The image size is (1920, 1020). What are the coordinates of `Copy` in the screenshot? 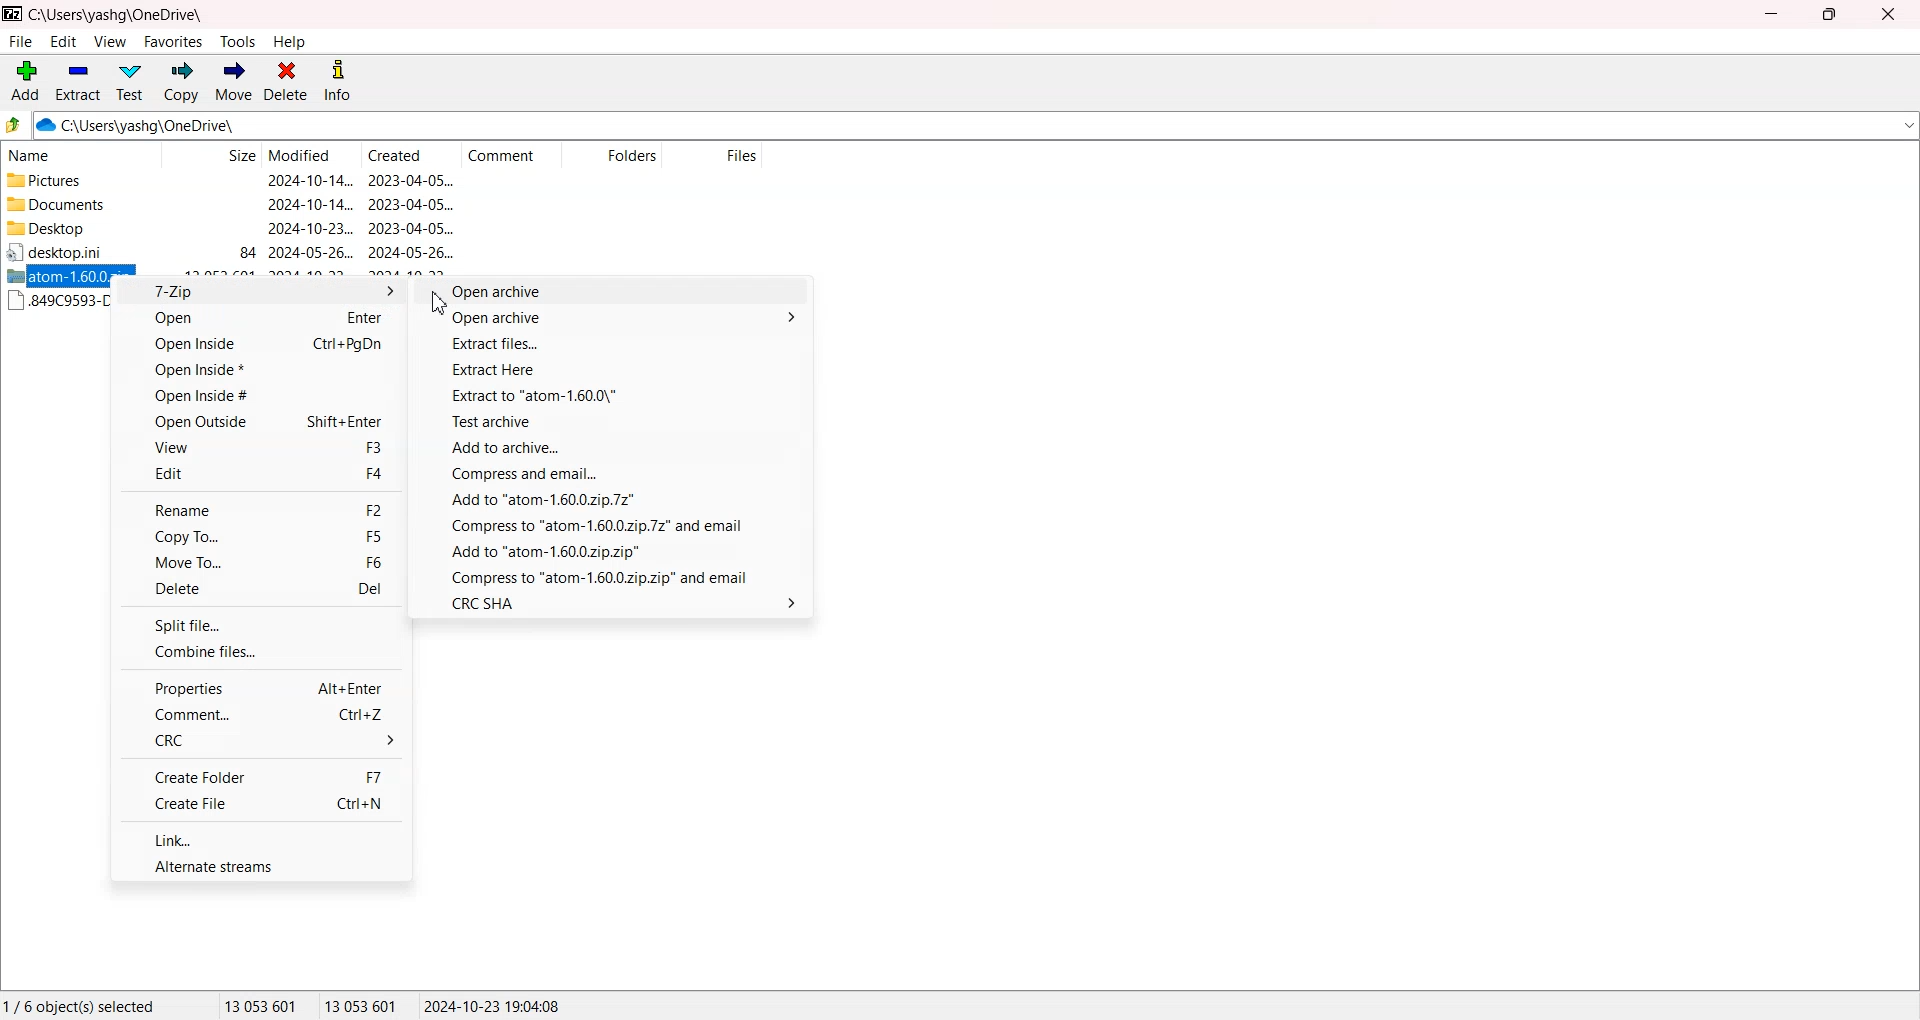 It's located at (180, 82).